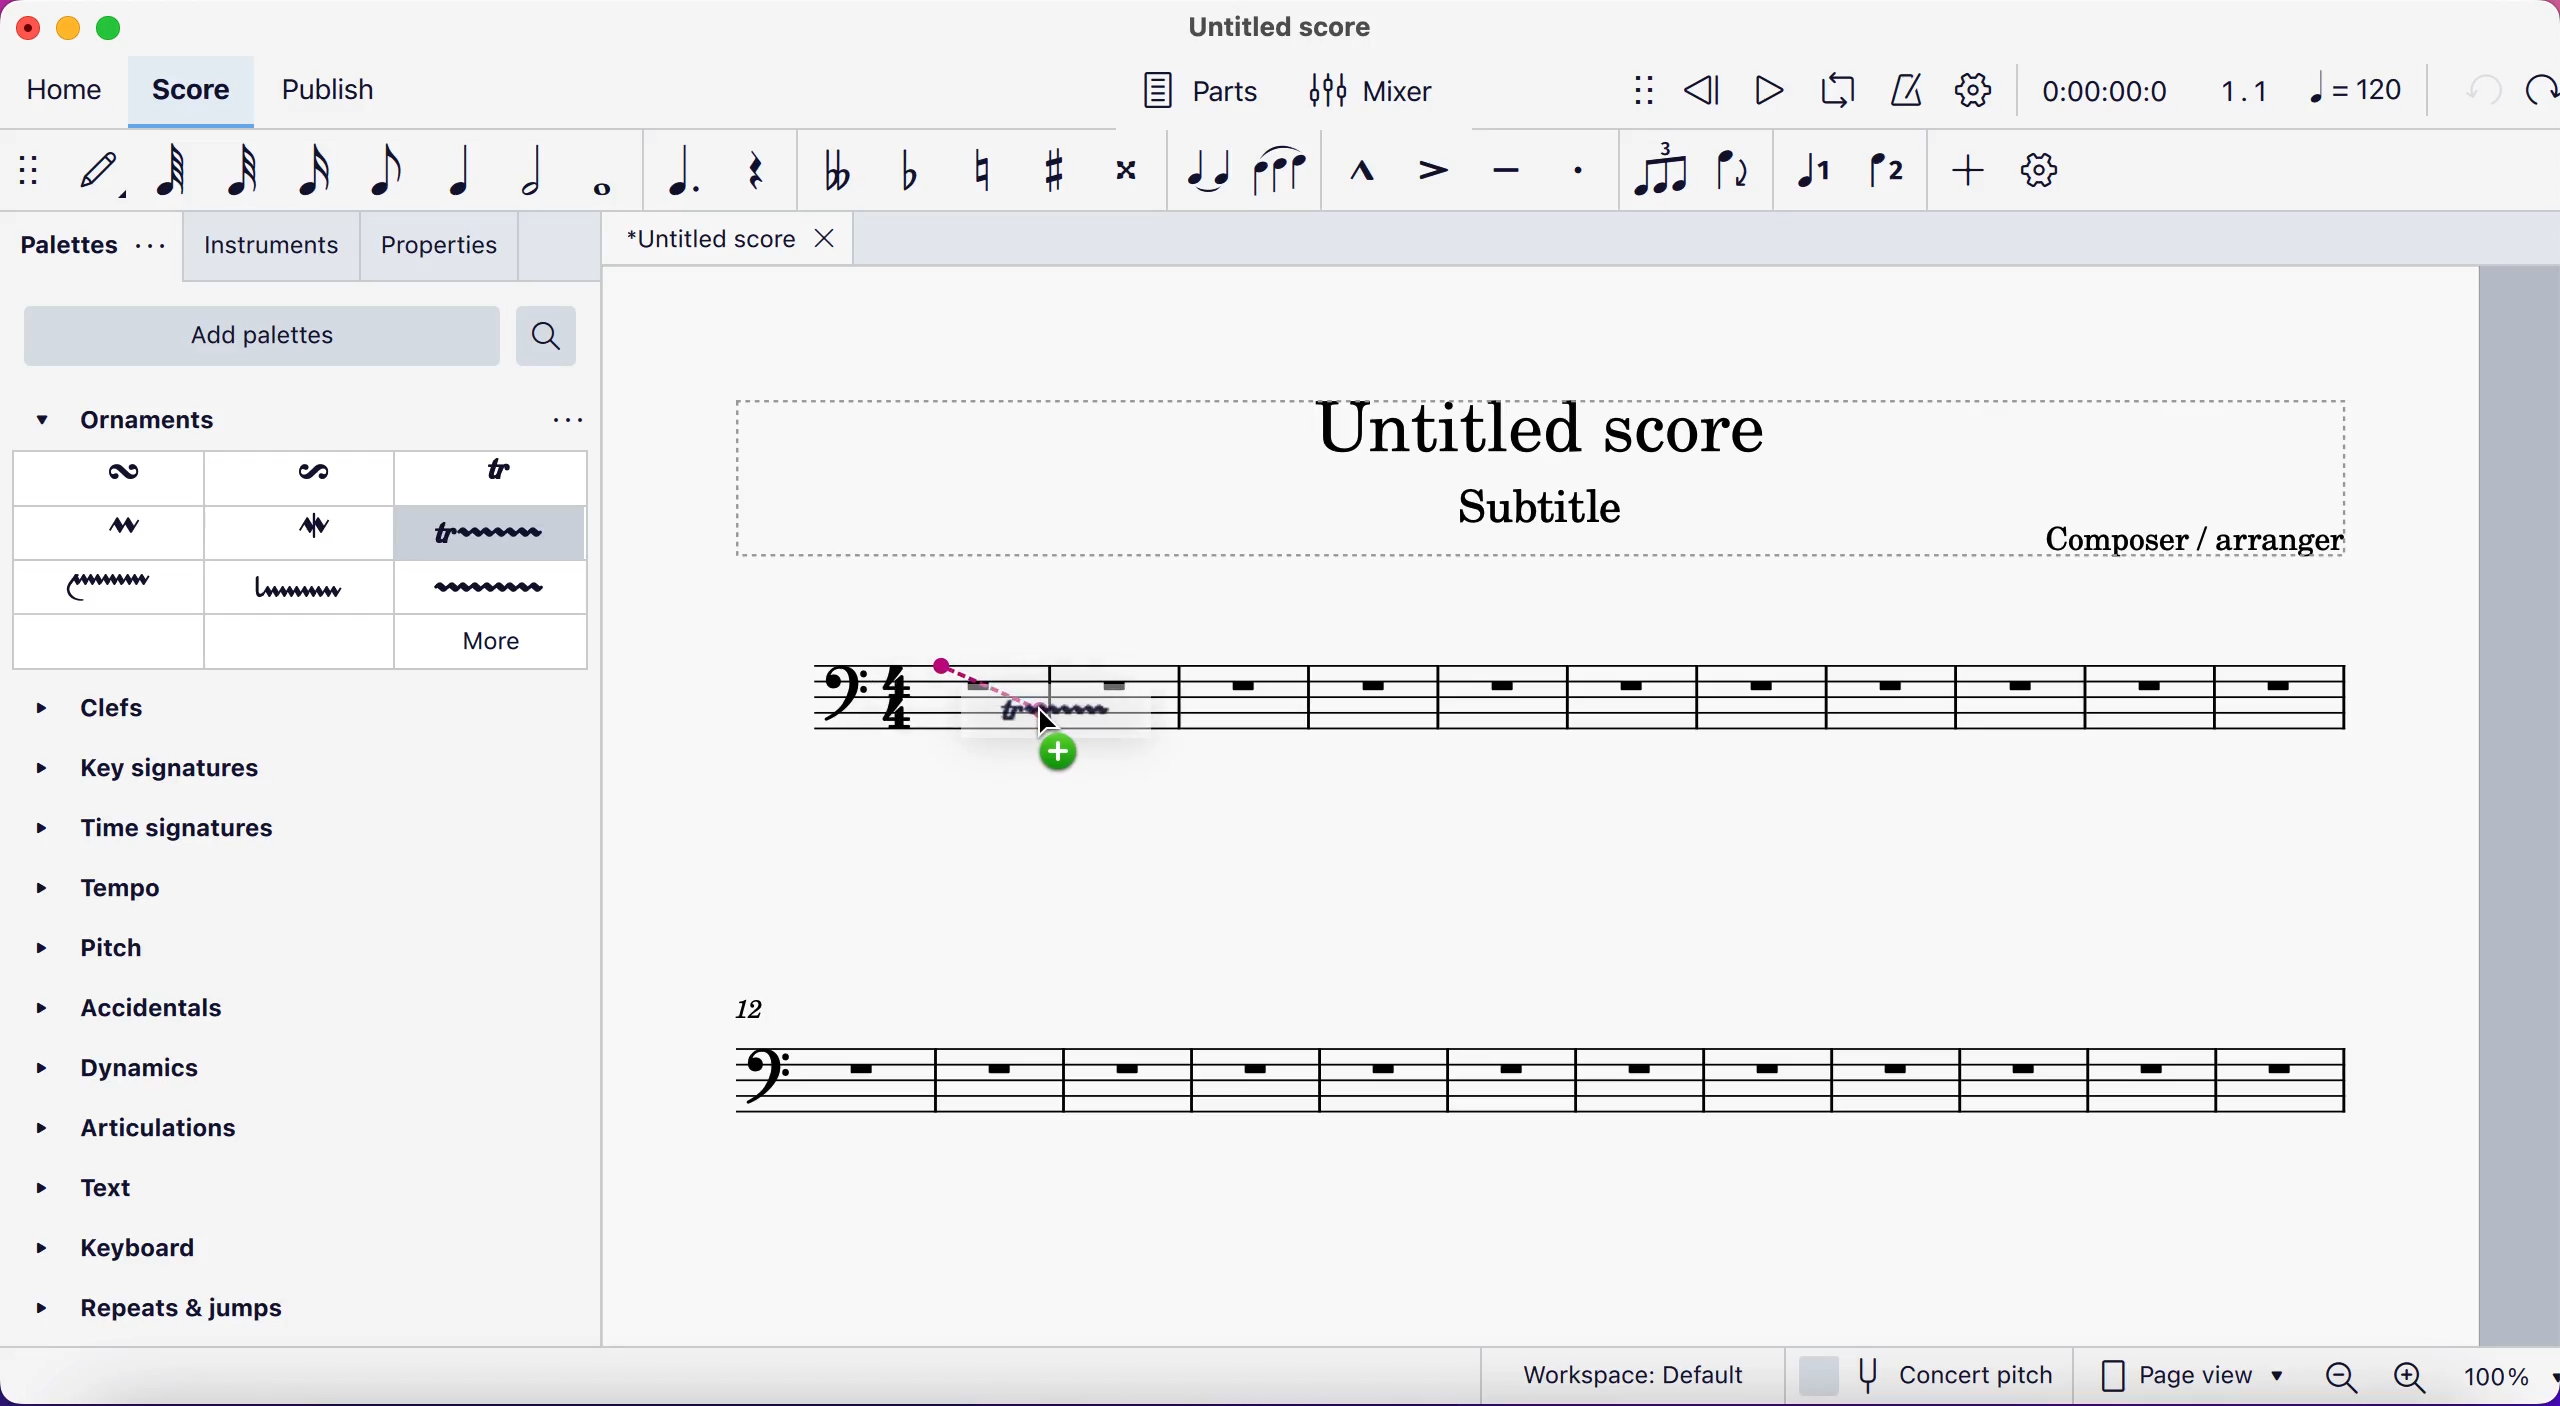 This screenshot has width=2560, height=1406. I want to click on quarter note, so click(456, 173).